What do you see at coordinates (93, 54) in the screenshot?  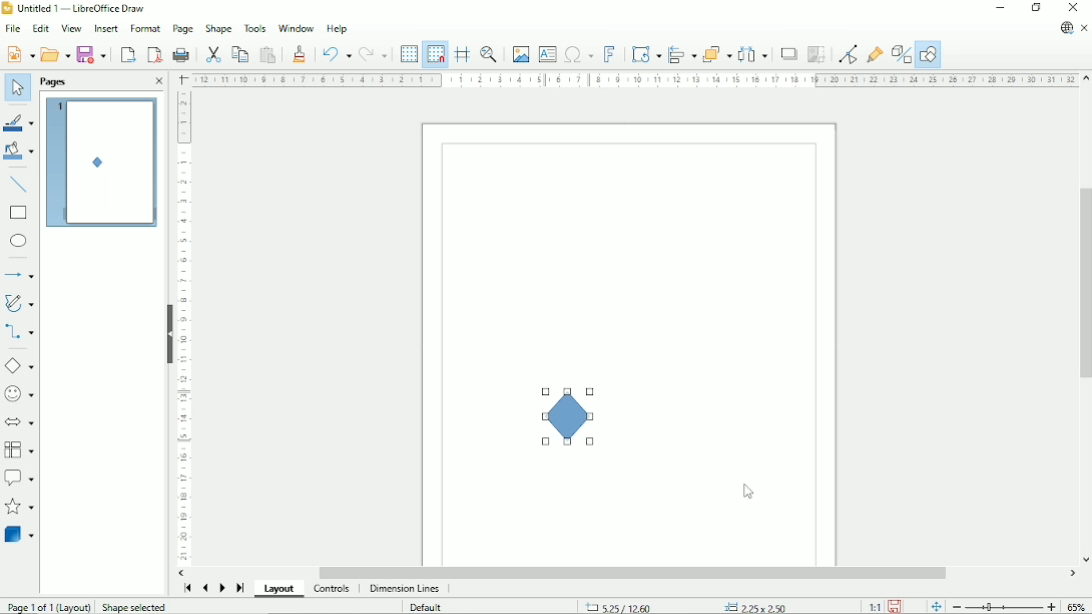 I see `Save` at bounding box center [93, 54].